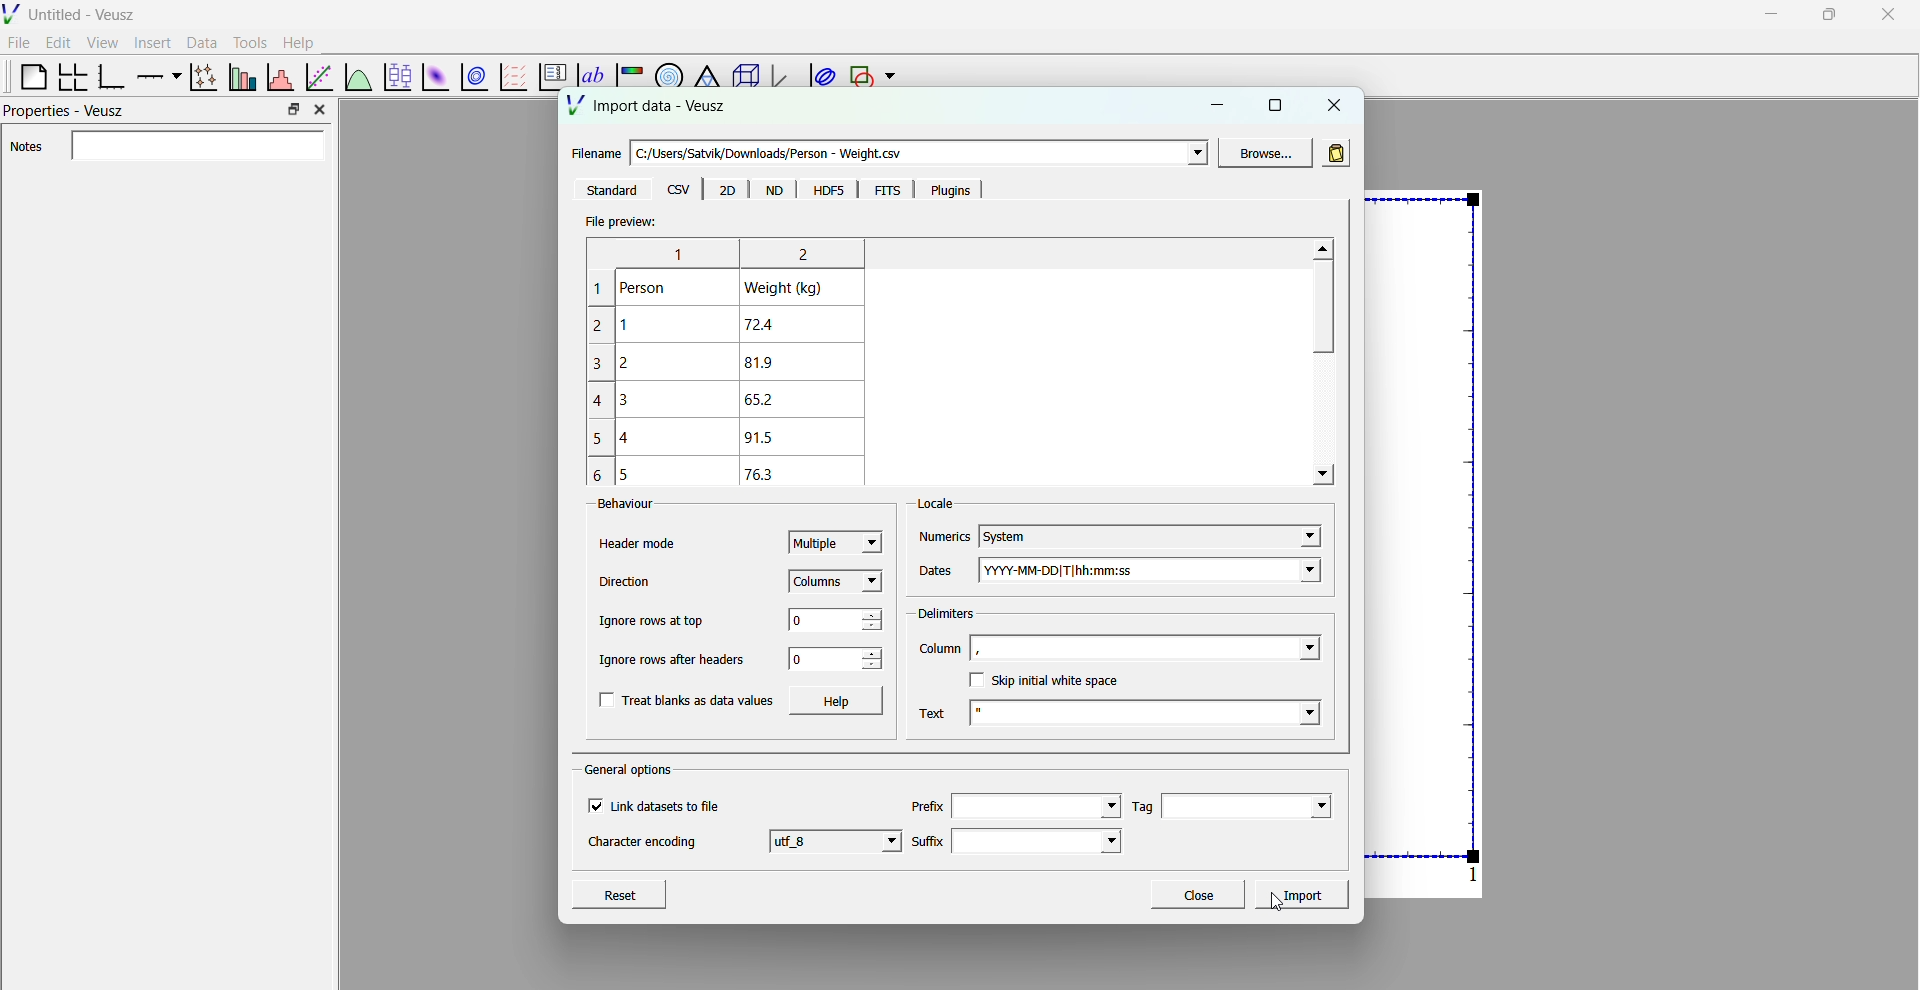 Image resolution: width=1920 pixels, height=990 pixels. I want to click on 0, so click(800, 659).